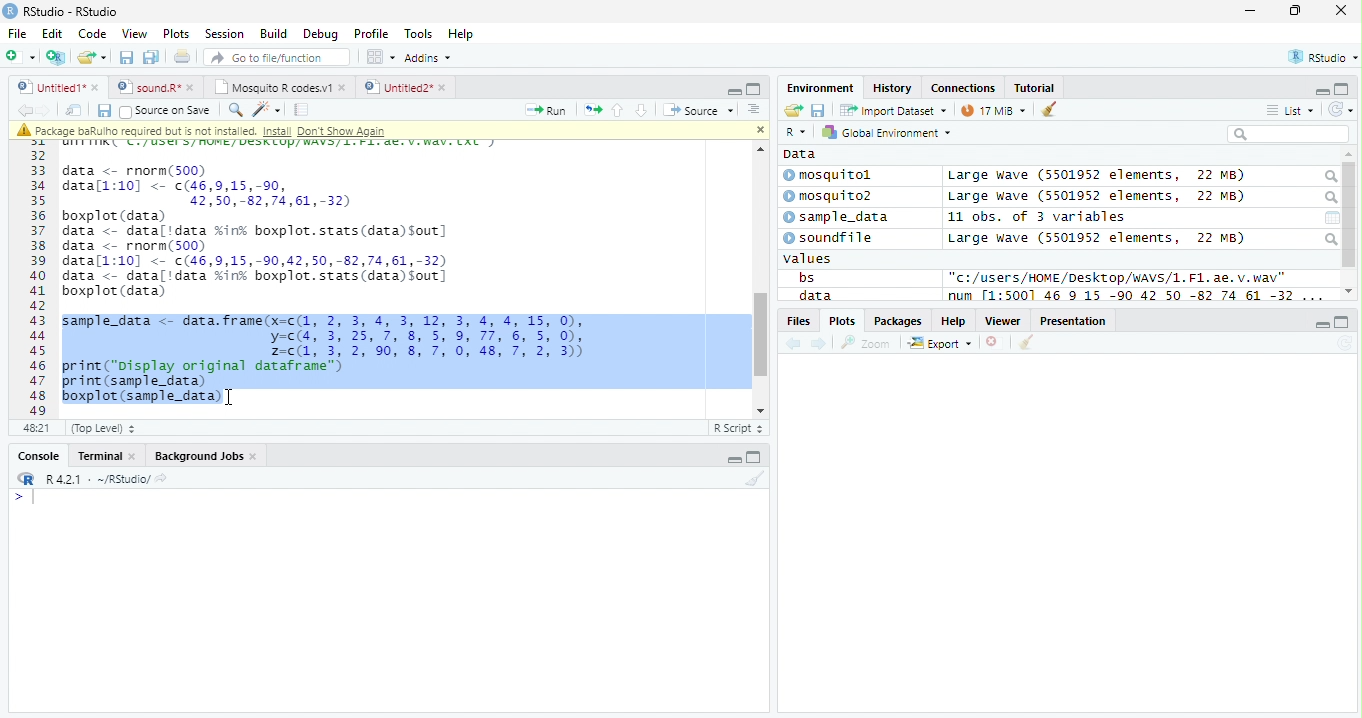  I want to click on full screen, so click(1343, 322).